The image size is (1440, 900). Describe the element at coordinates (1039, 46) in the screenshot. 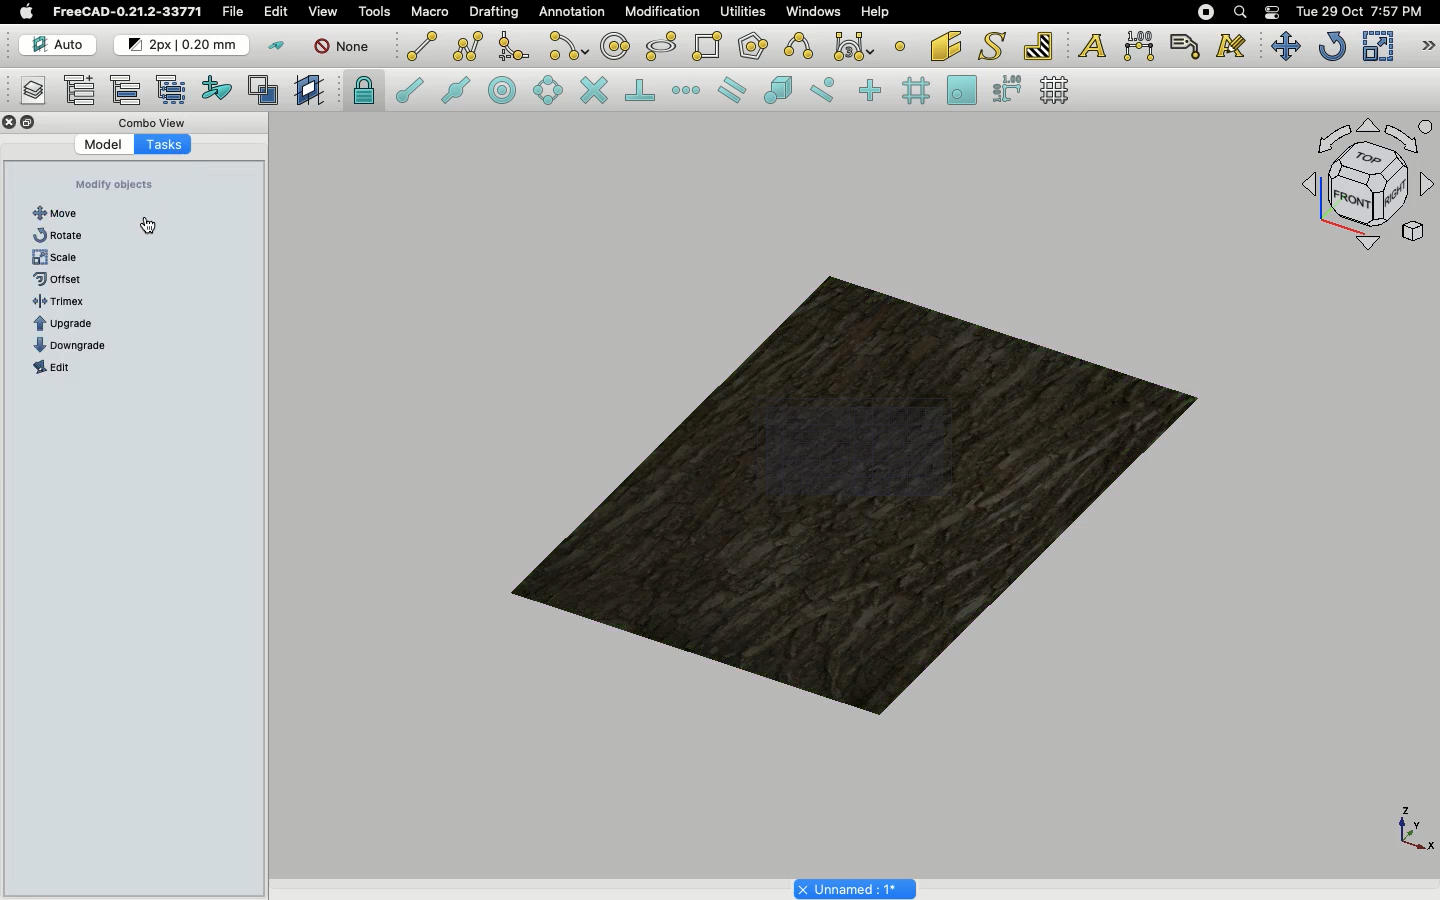

I see `Hatch` at that location.